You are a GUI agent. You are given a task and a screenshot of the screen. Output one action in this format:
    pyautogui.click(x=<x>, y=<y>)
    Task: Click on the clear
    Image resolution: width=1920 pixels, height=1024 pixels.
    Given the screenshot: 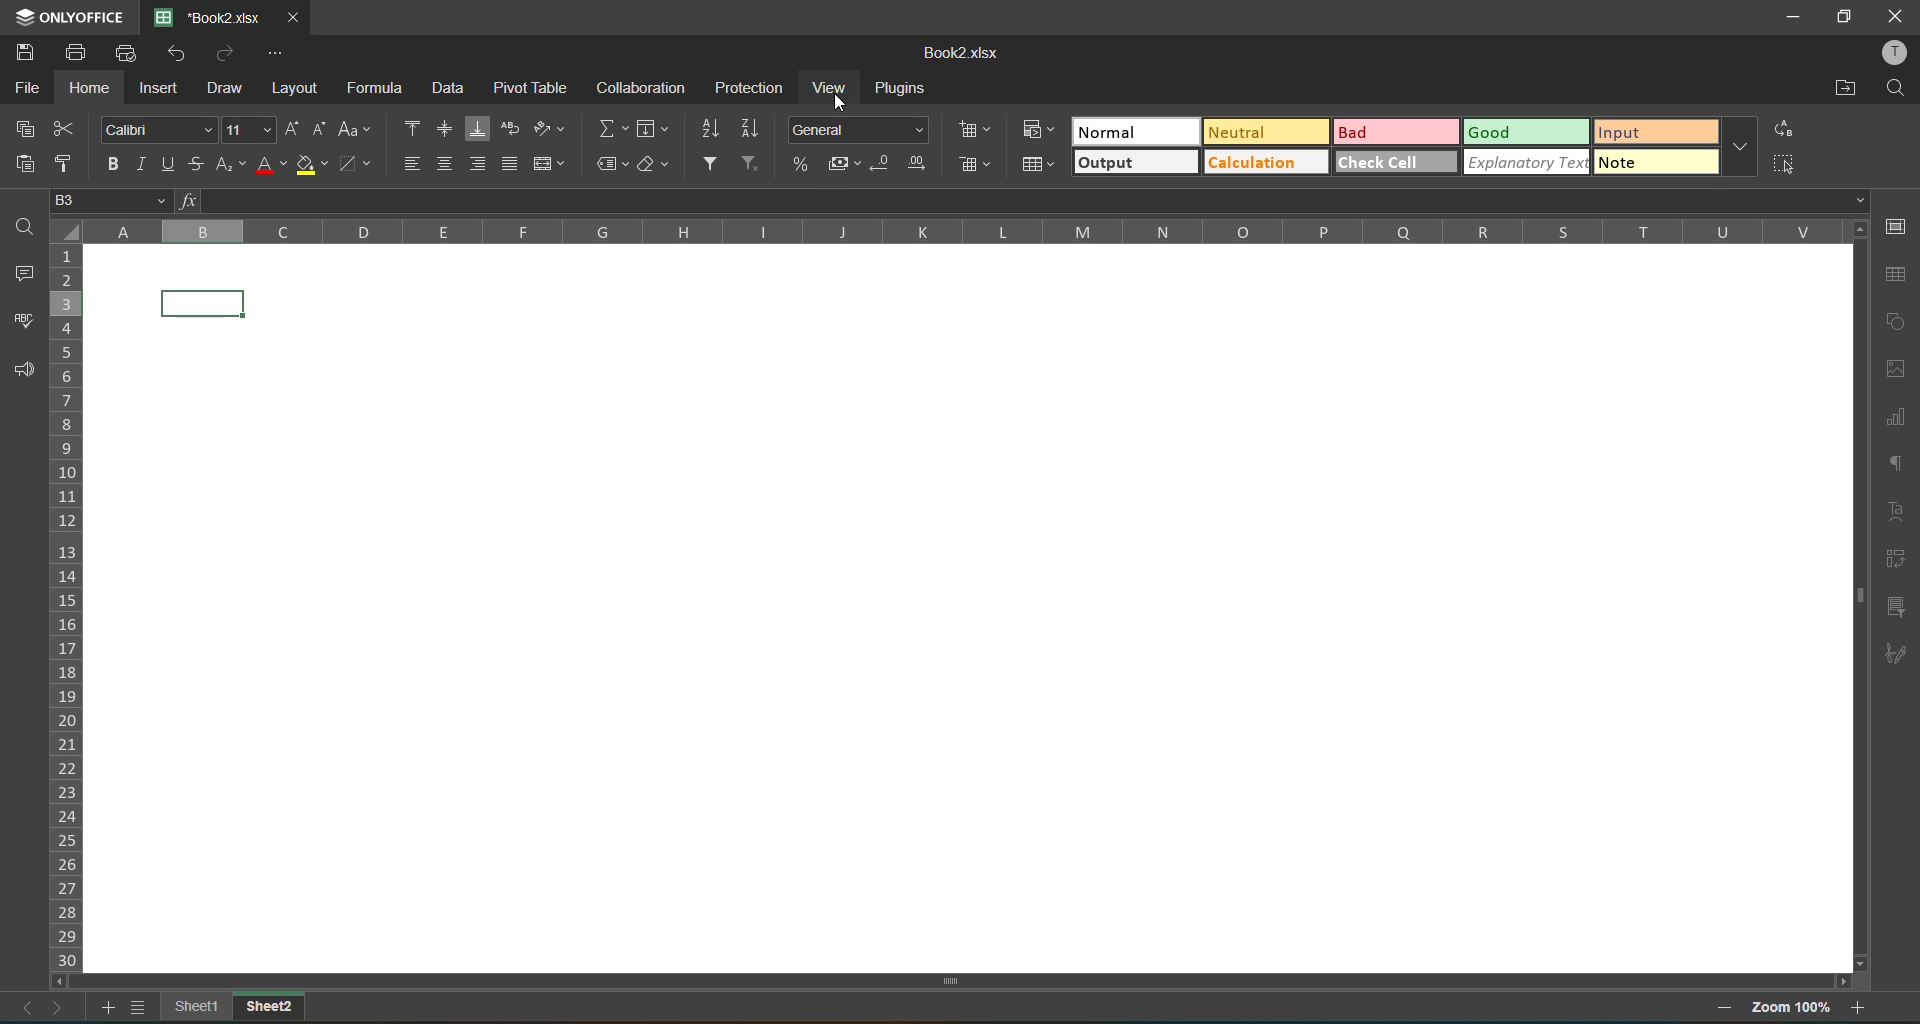 What is the action you would take?
    pyautogui.click(x=652, y=168)
    